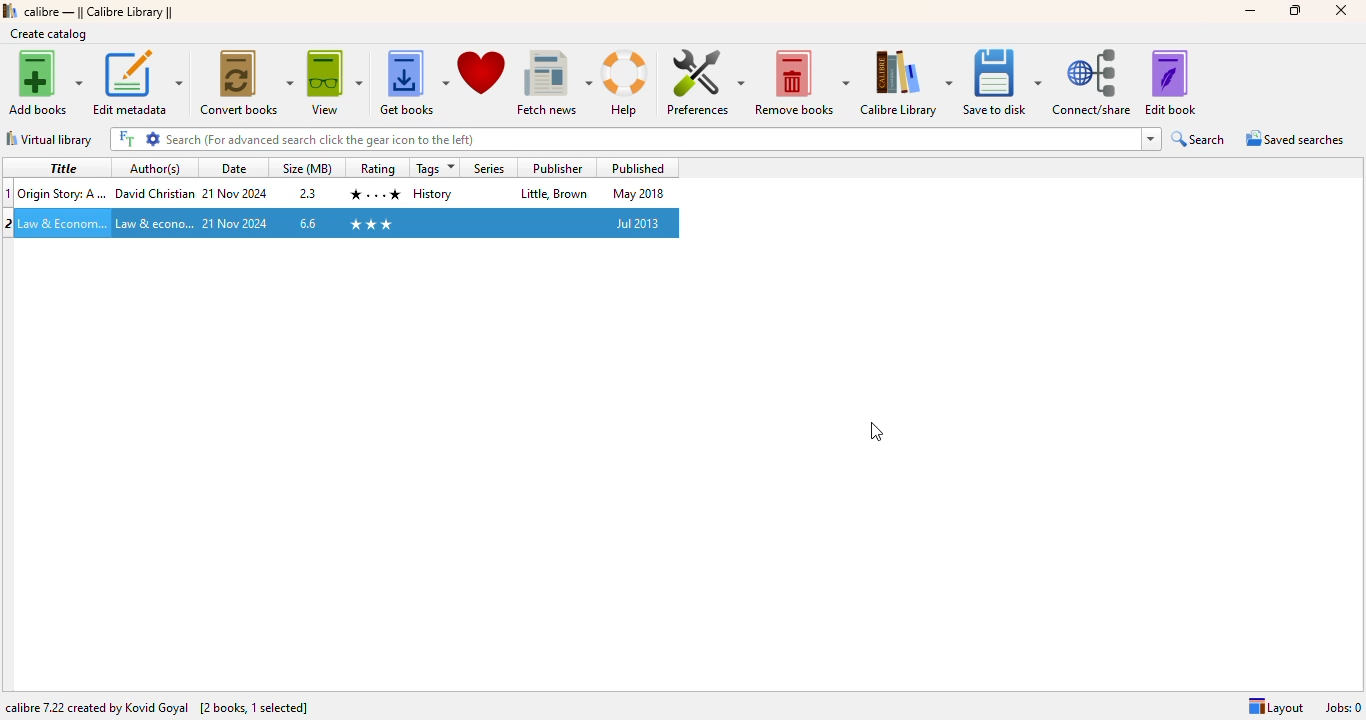 The image size is (1366, 720). Describe the element at coordinates (9, 223) in the screenshot. I see `2` at that location.